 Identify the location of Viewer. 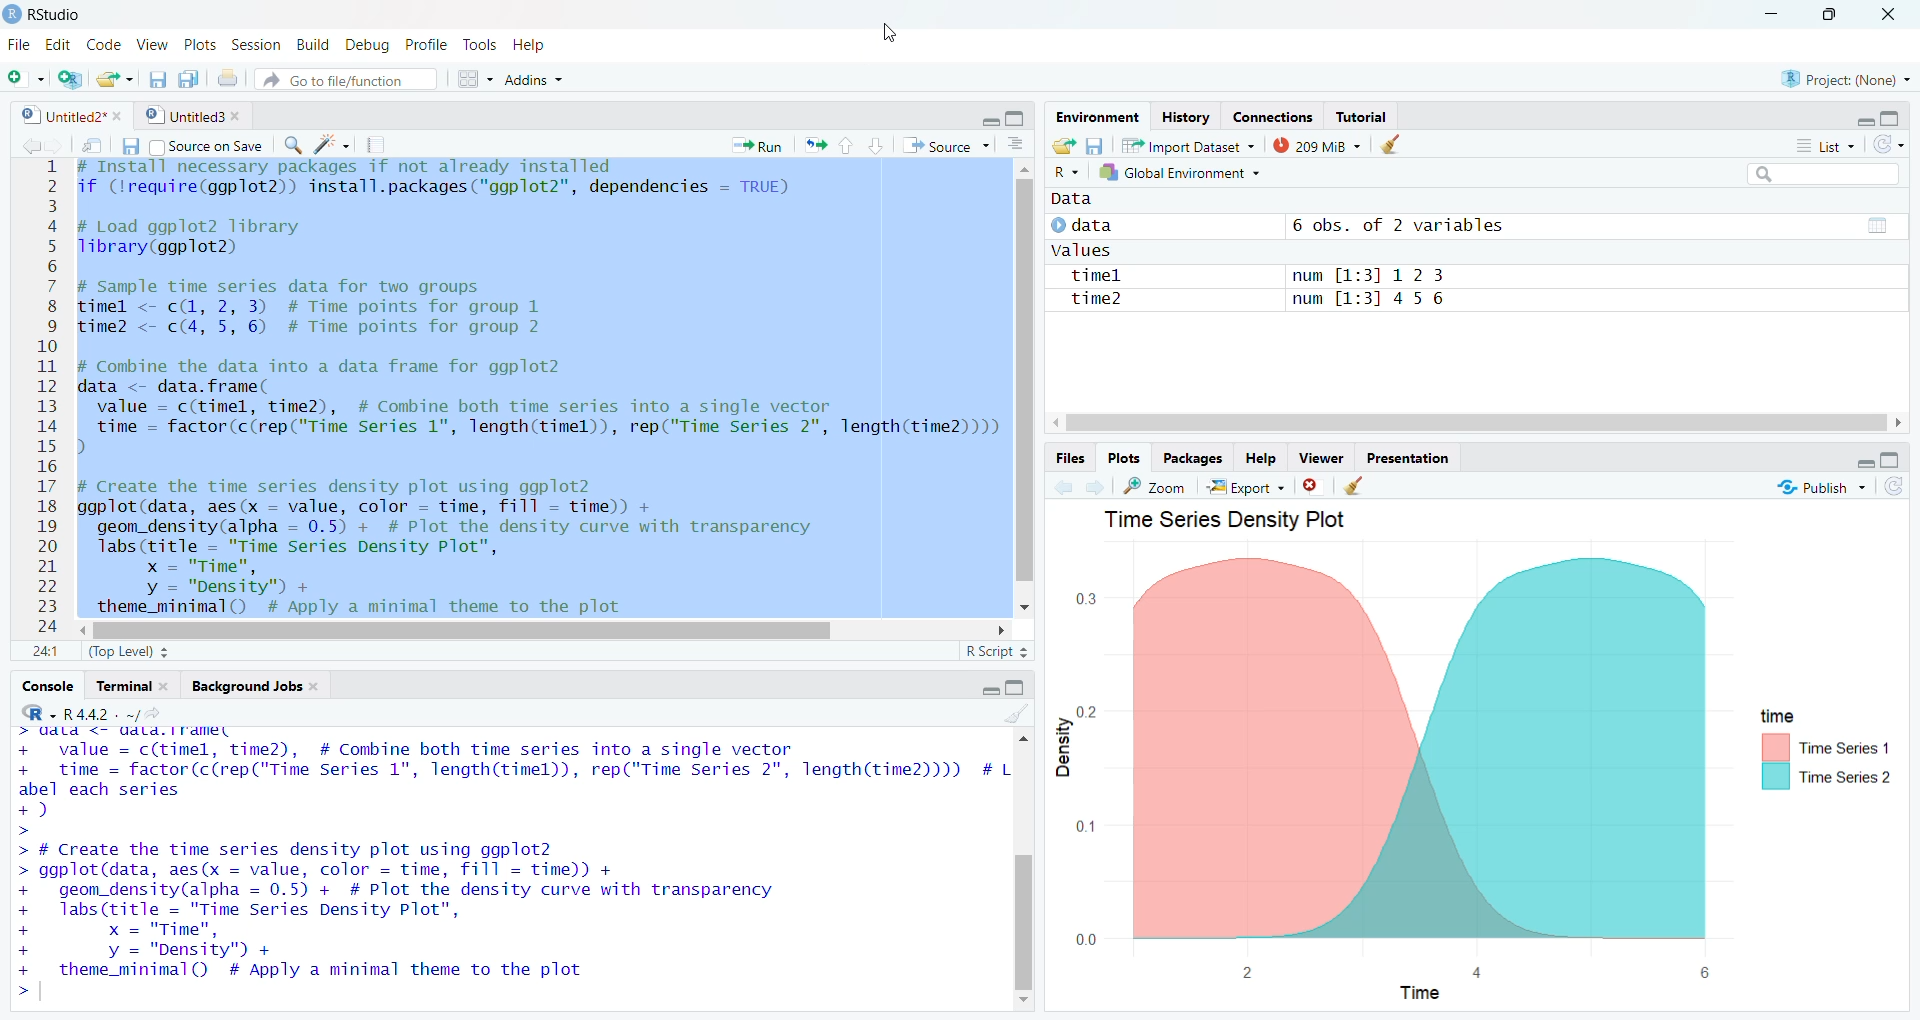
(1325, 458).